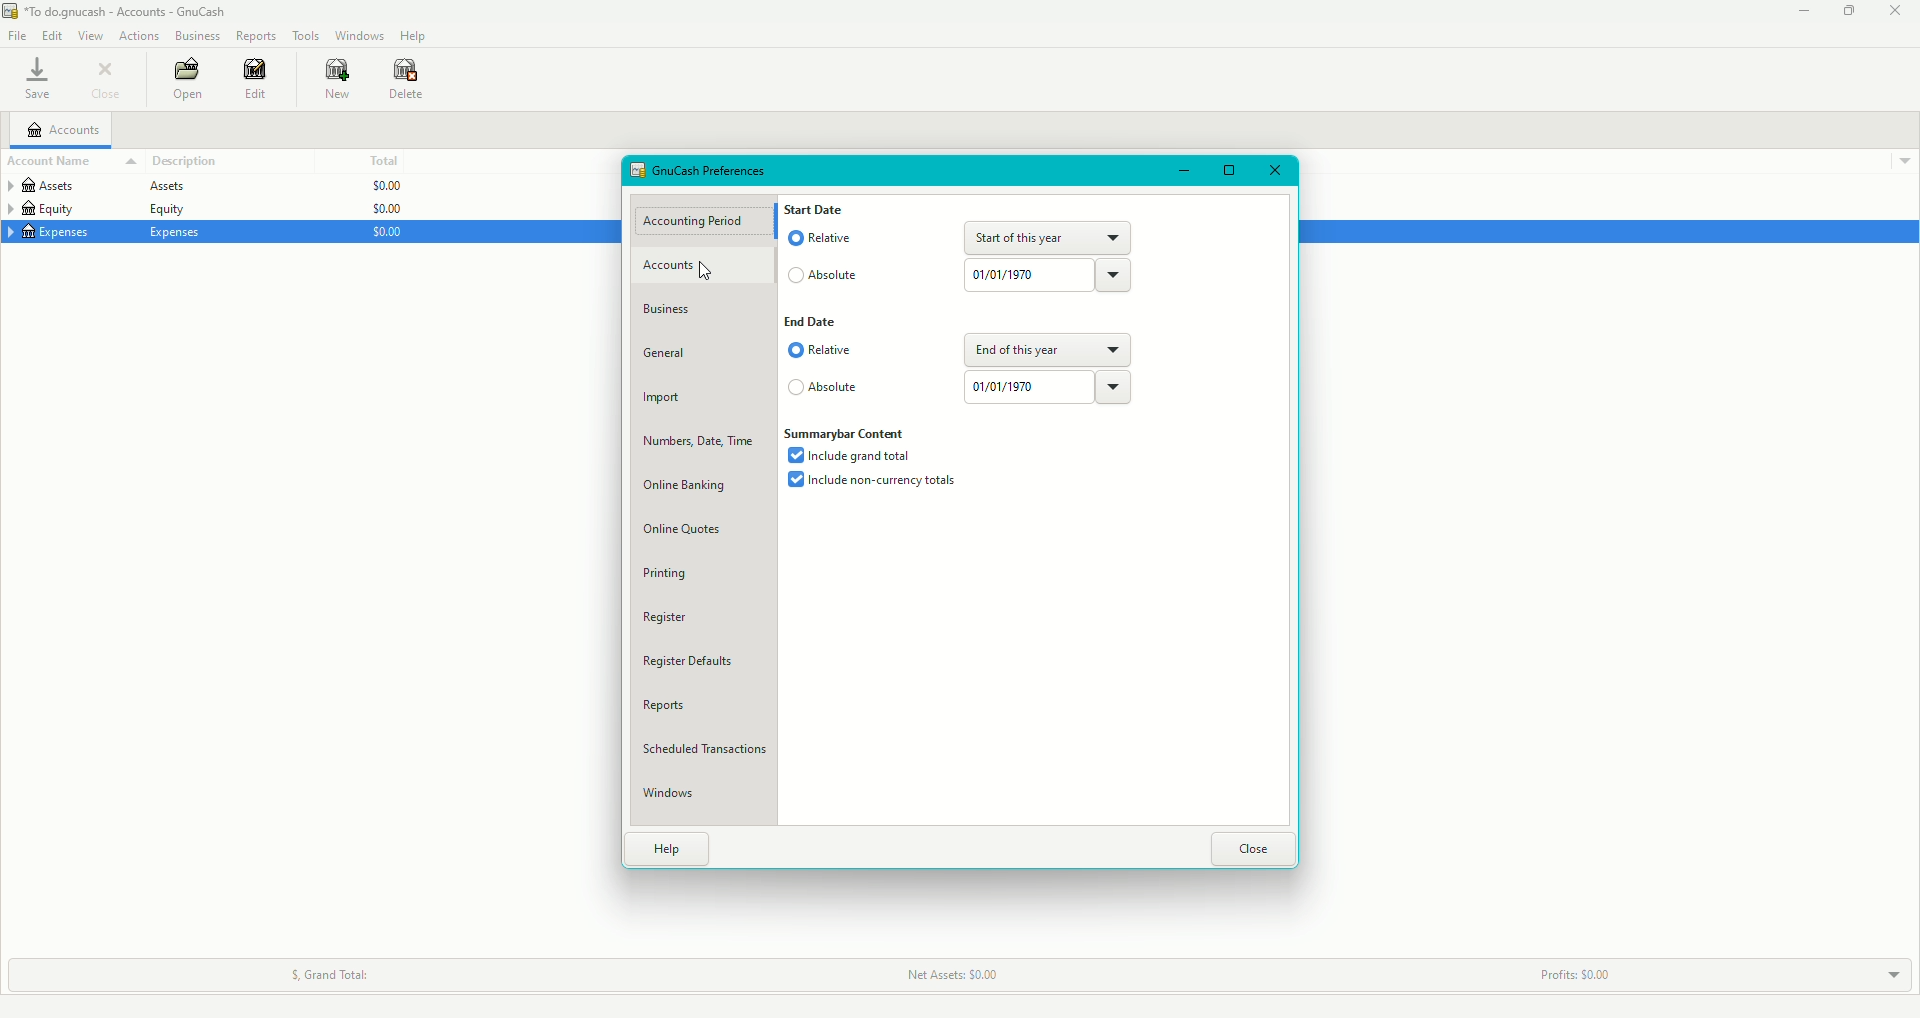 This screenshot has width=1920, height=1018. What do you see at coordinates (674, 794) in the screenshot?
I see `Windows` at bounding box center [674, 794].